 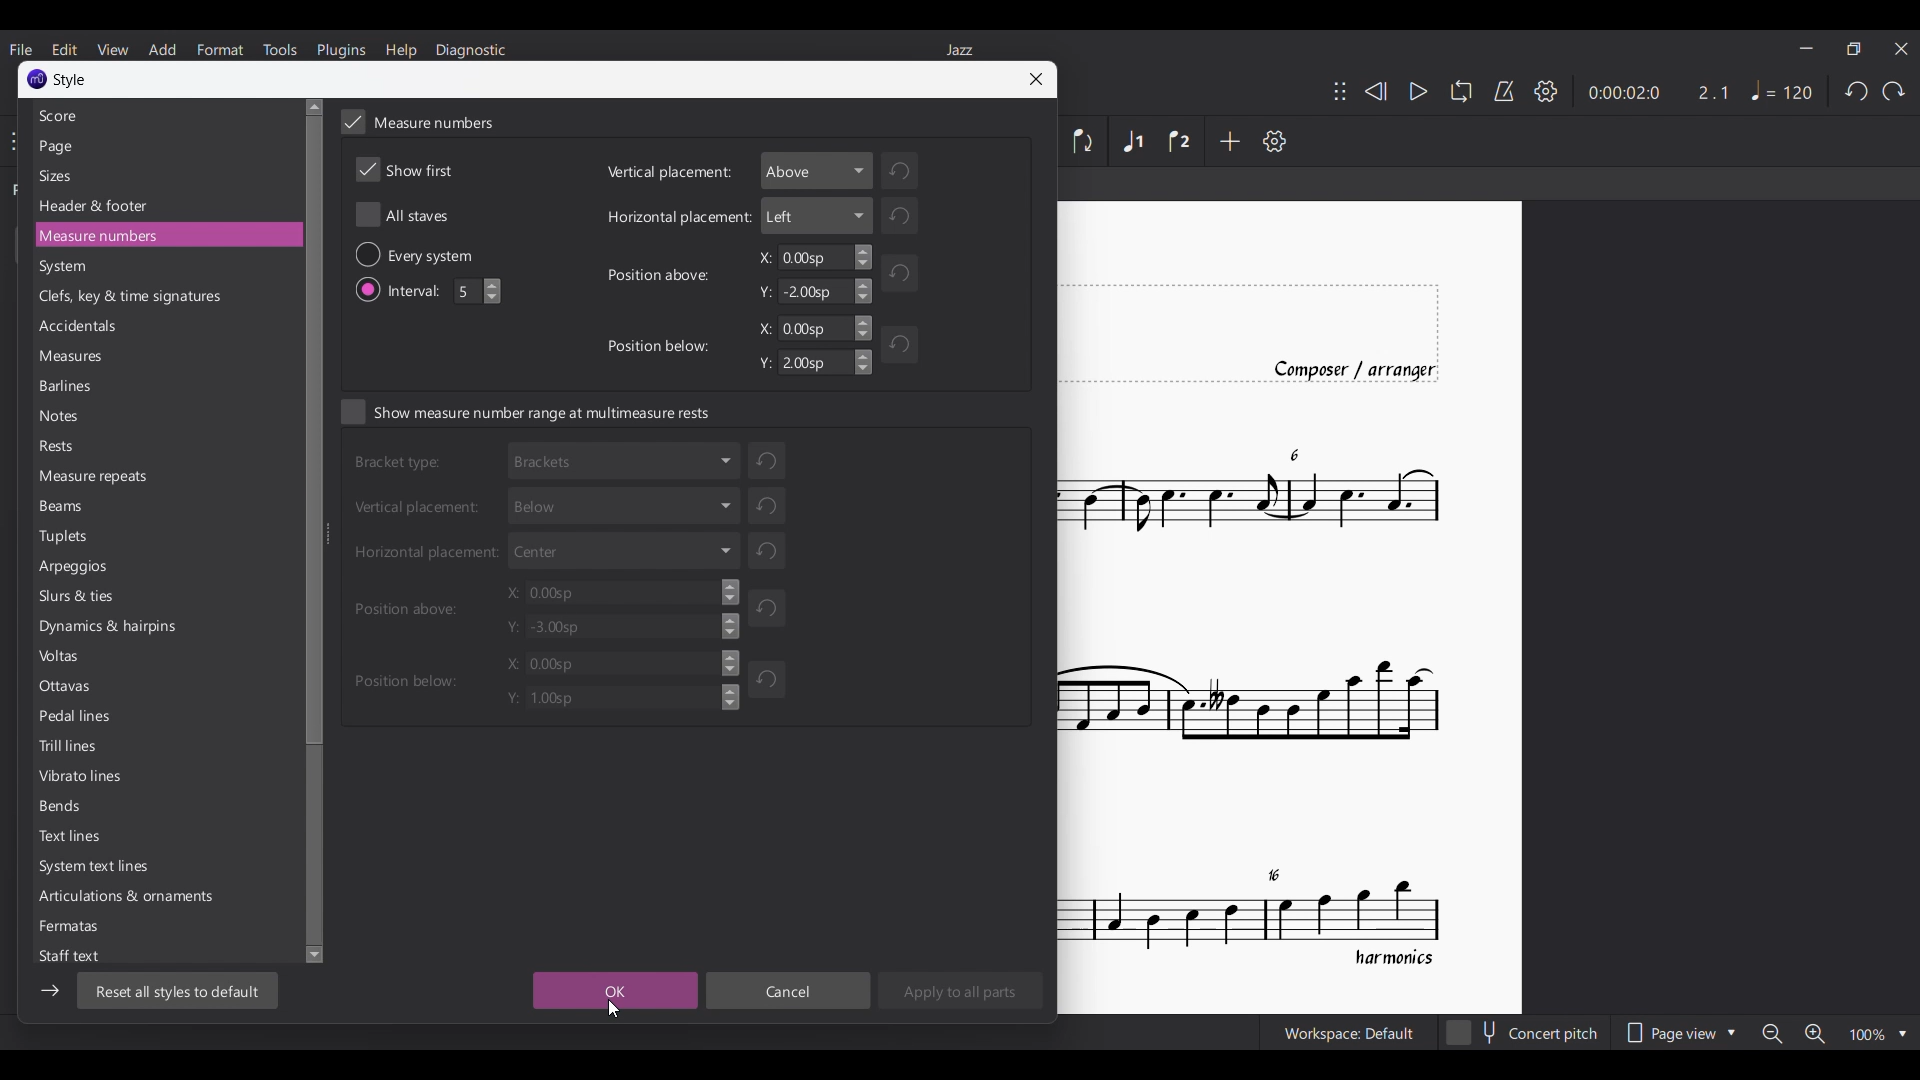 What do you see at coordinates (315, 528) in the screenshot?
I see `Vertical slide bar` at bounding box center [315, 528].